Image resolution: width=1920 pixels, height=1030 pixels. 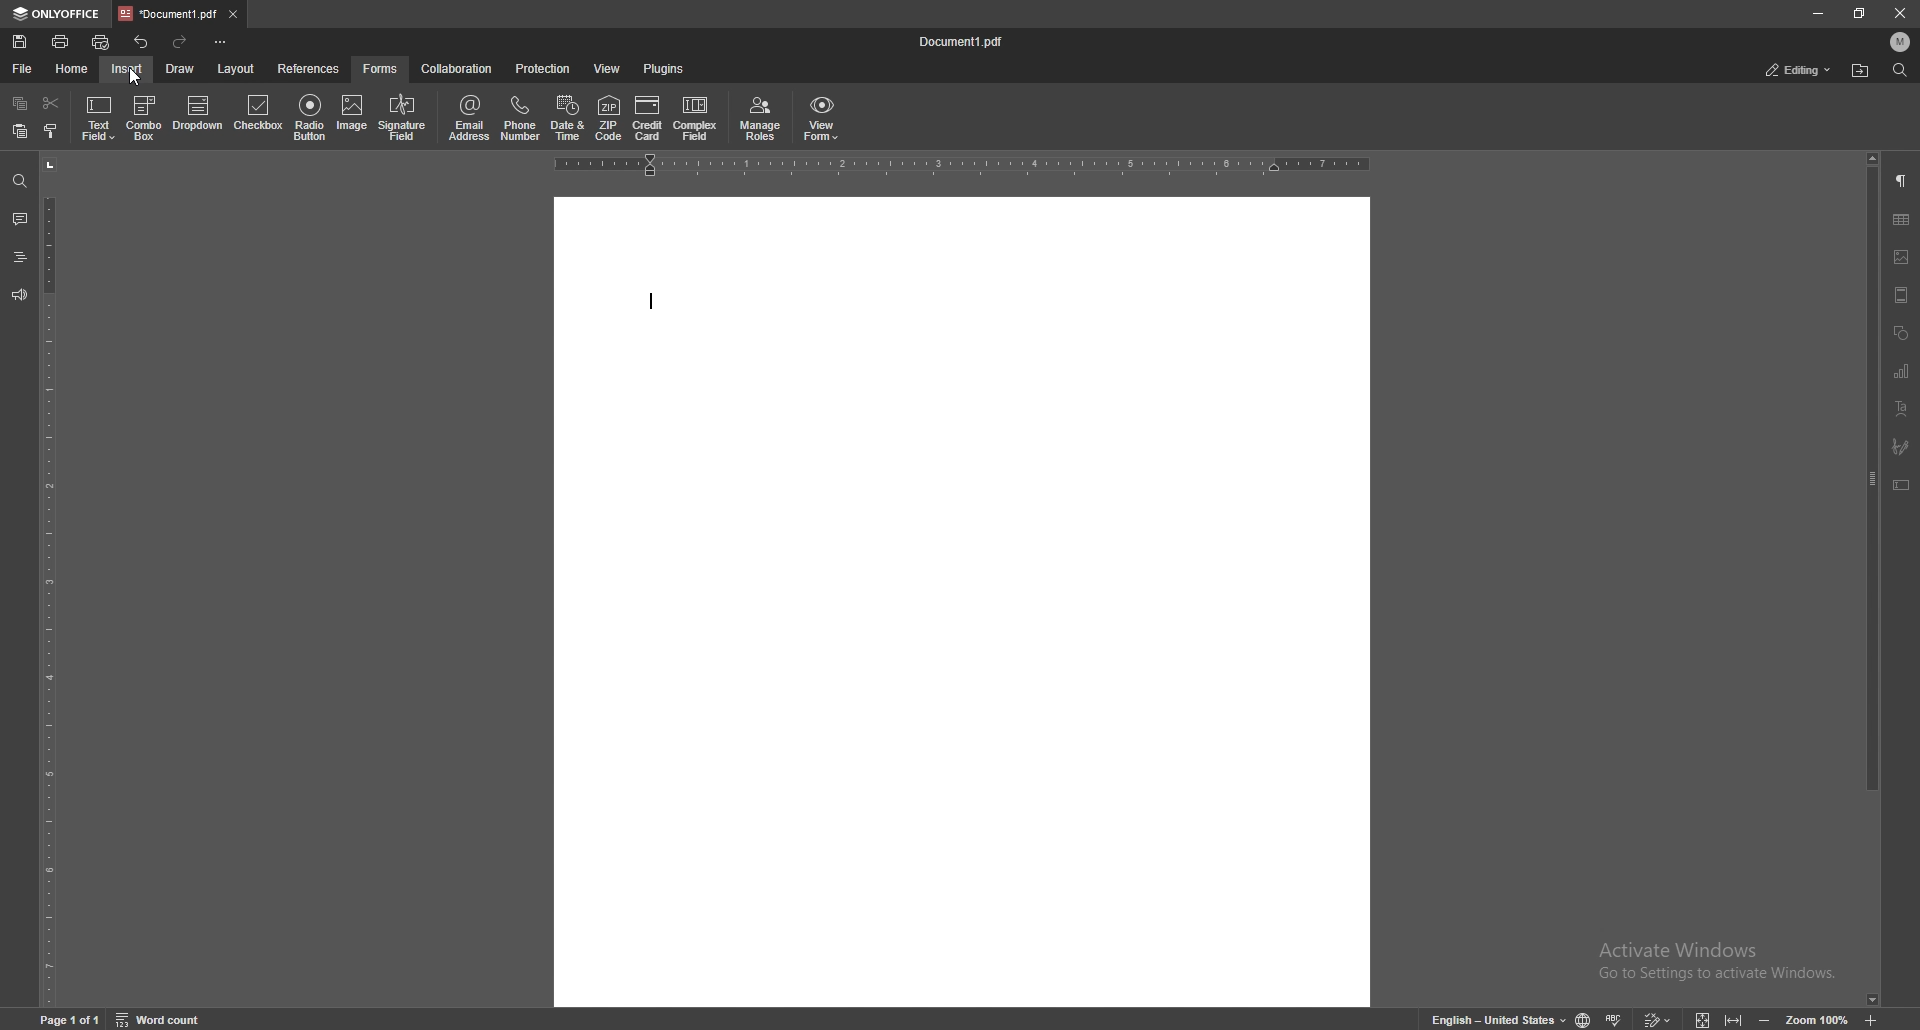 What do you see at coordinates (544, 68) in the screenshot?
I see `protection` at bounding box center [544, 68].